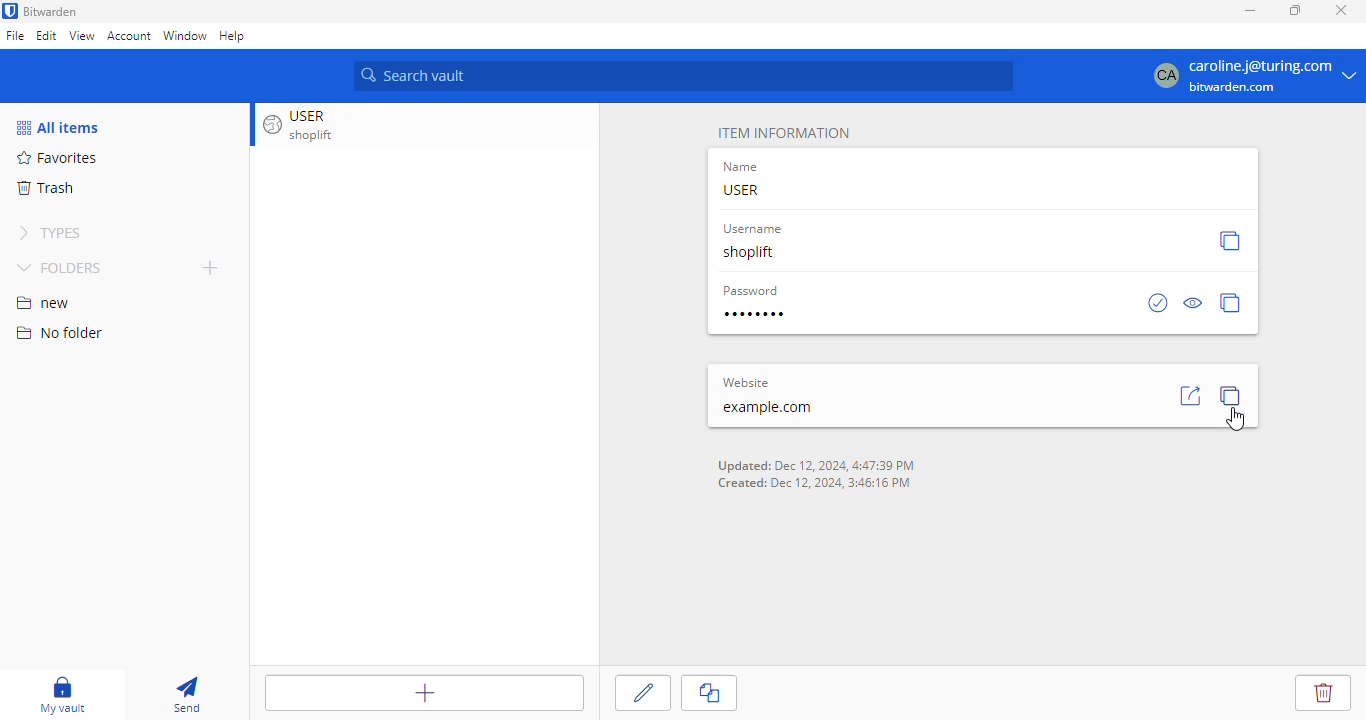 The image size is (1366, 720). What do you see at coordinates (65, 693) in the screenshot?
I see `my vault` at bounding box center [65, 693].